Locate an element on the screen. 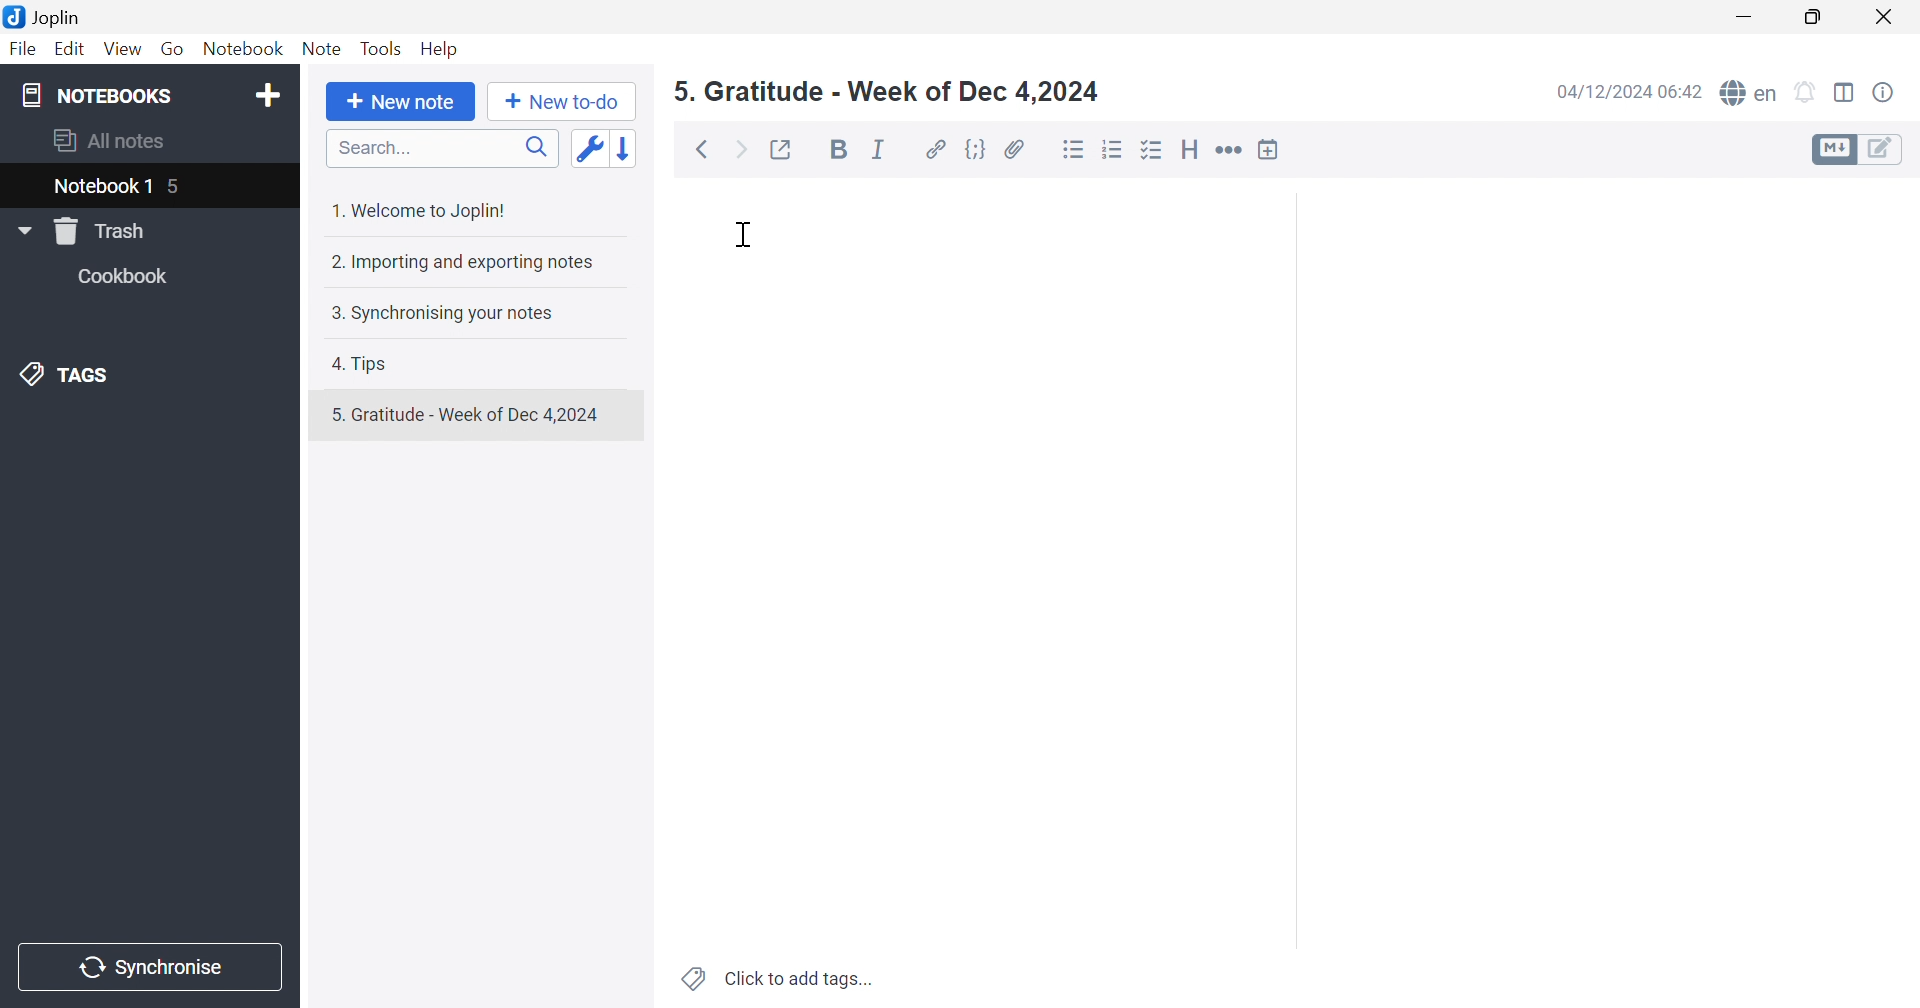  Search is located at coordinates (436, 148).